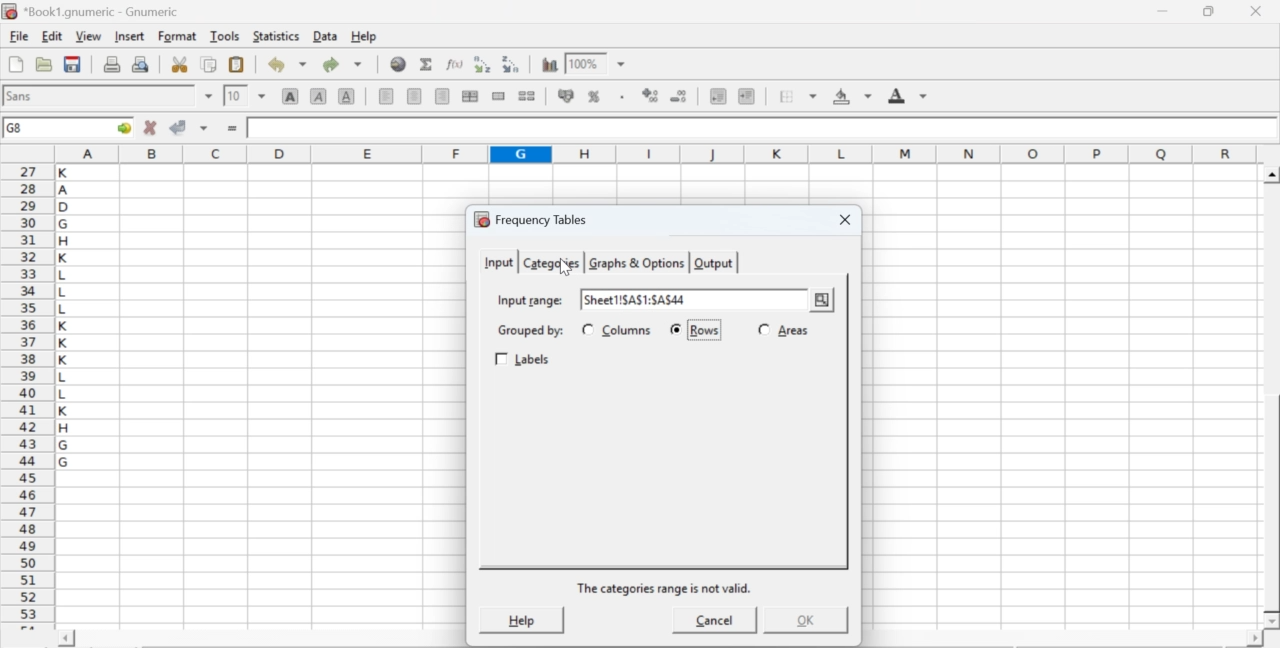 The width and height of the screenshot is (1280, 648). Describe the element at coordinates (456, 63) in the screenshot. I see `edit function in current cell` at that location.